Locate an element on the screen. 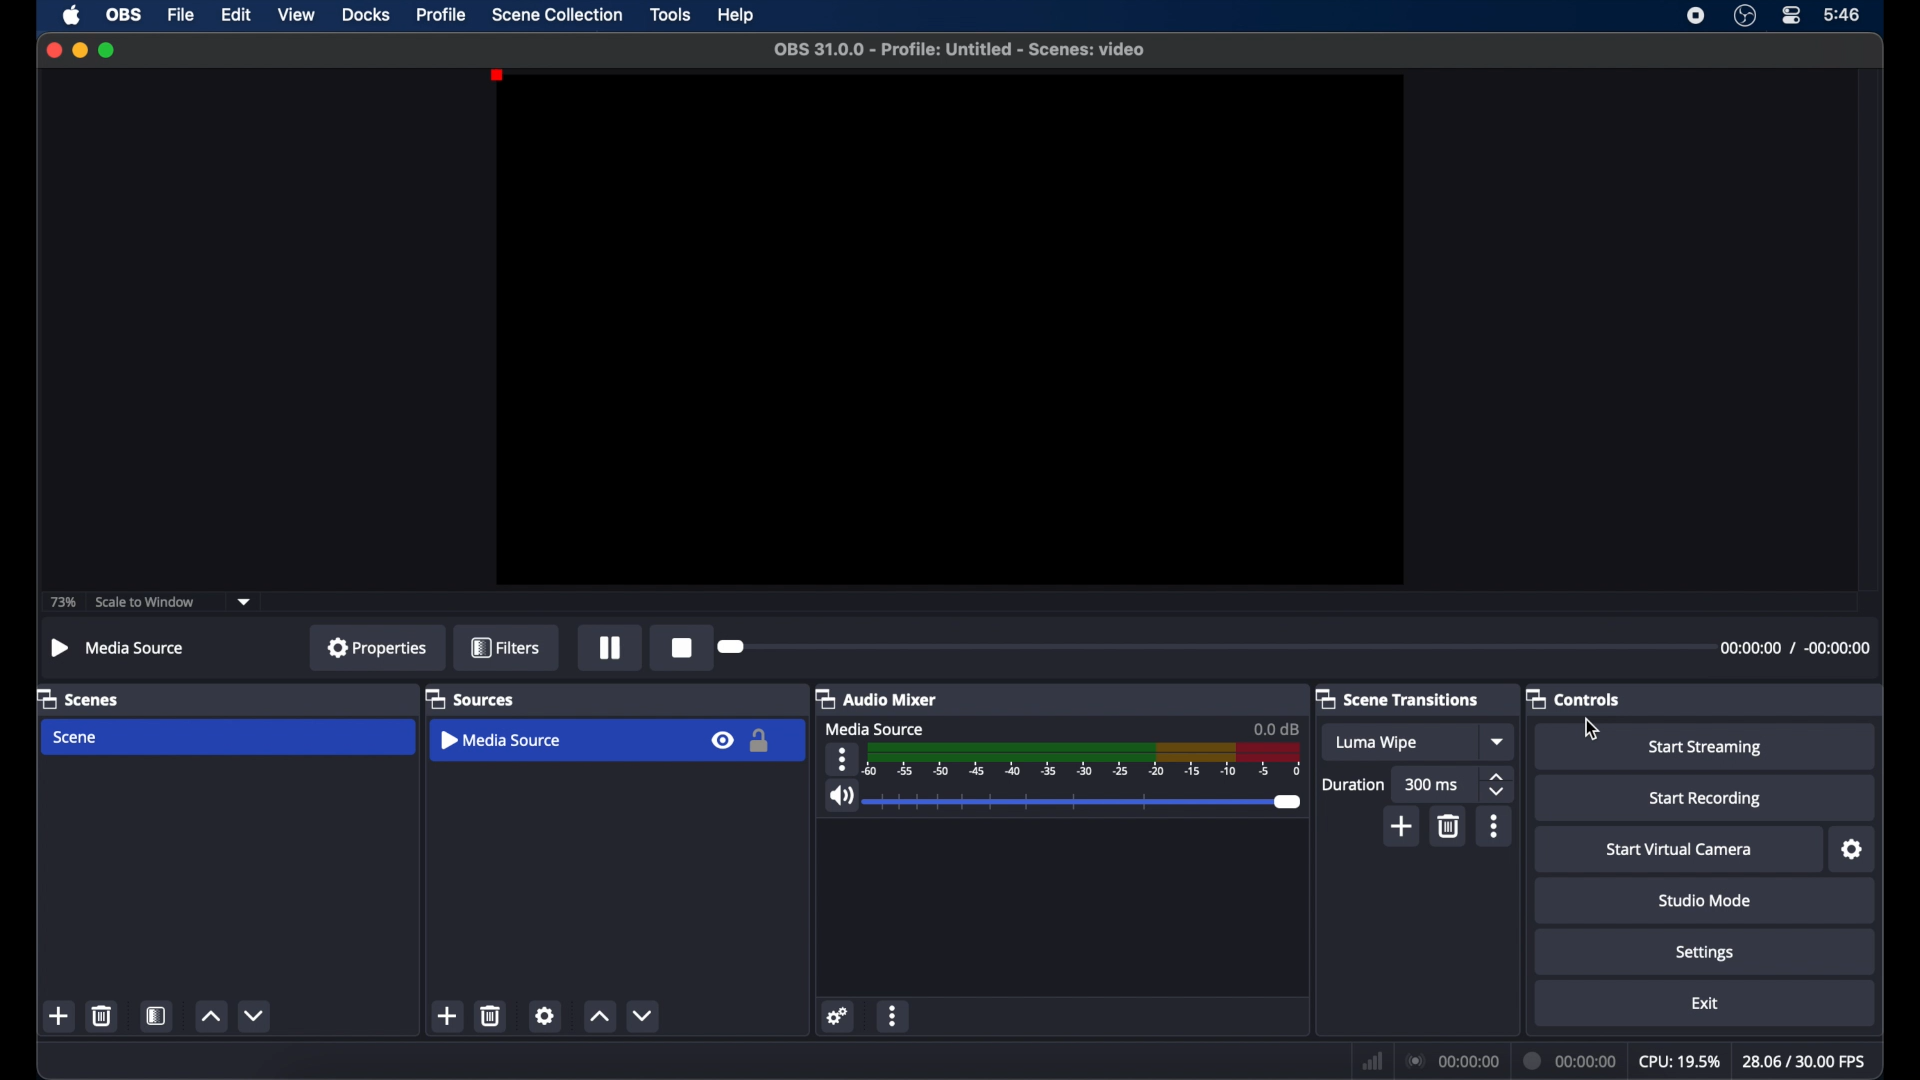 This screenshot has width=1920, height=1080. cpu is located at coordinates (1679, 1062).